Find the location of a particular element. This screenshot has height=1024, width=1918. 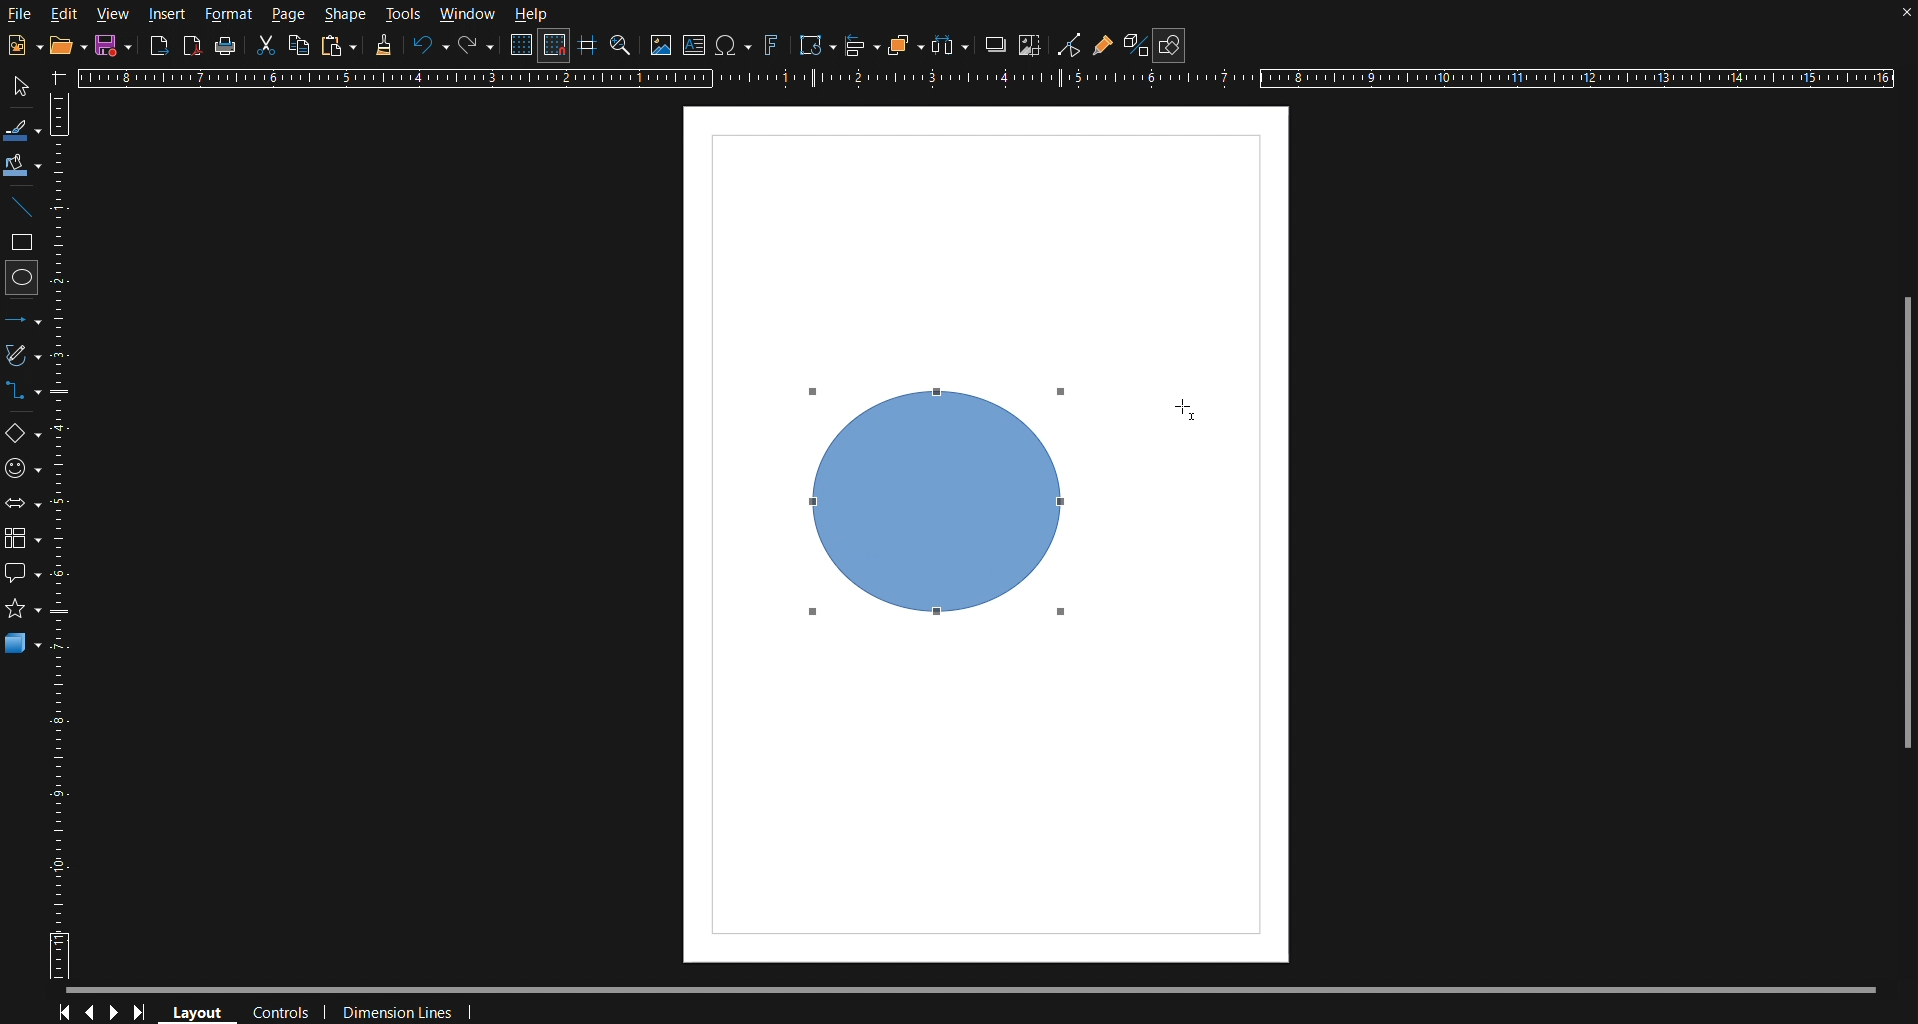

Format is located at coordinates (234, 12).